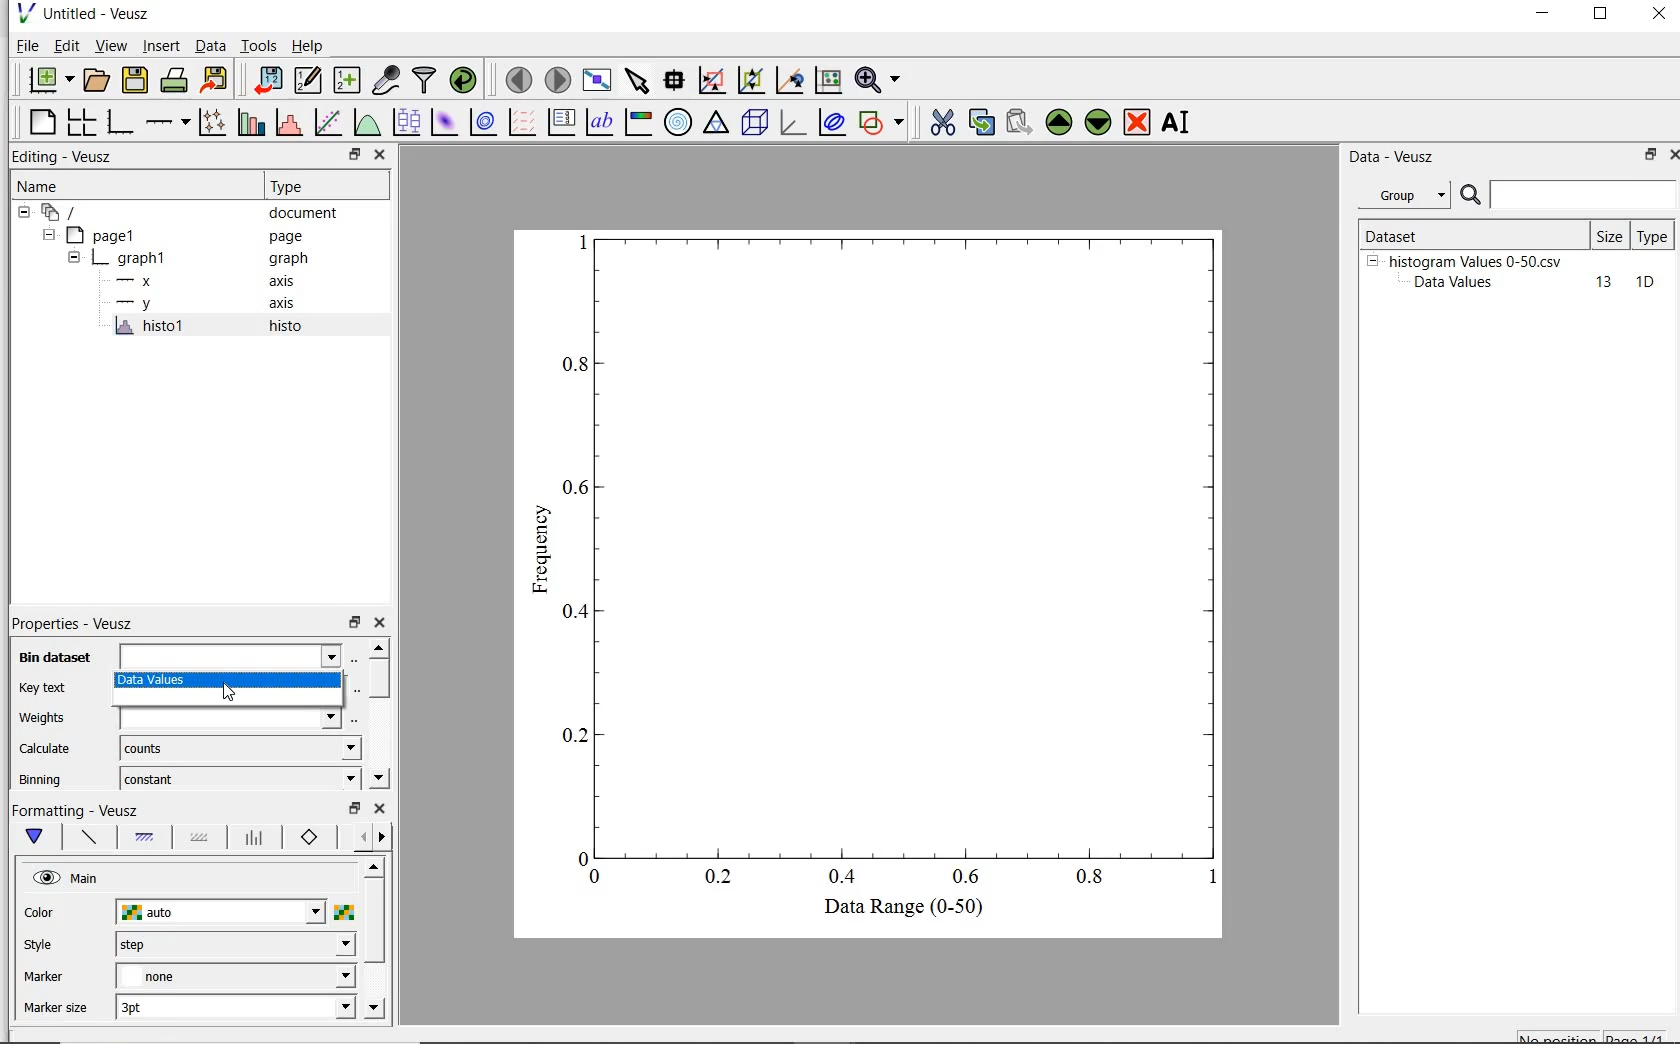 The height and width of the screenshot is (1044, 1680). What do you see at coordinates (161, 46) in the screenshot?
I see `insert` at bounding box center [161, 46].